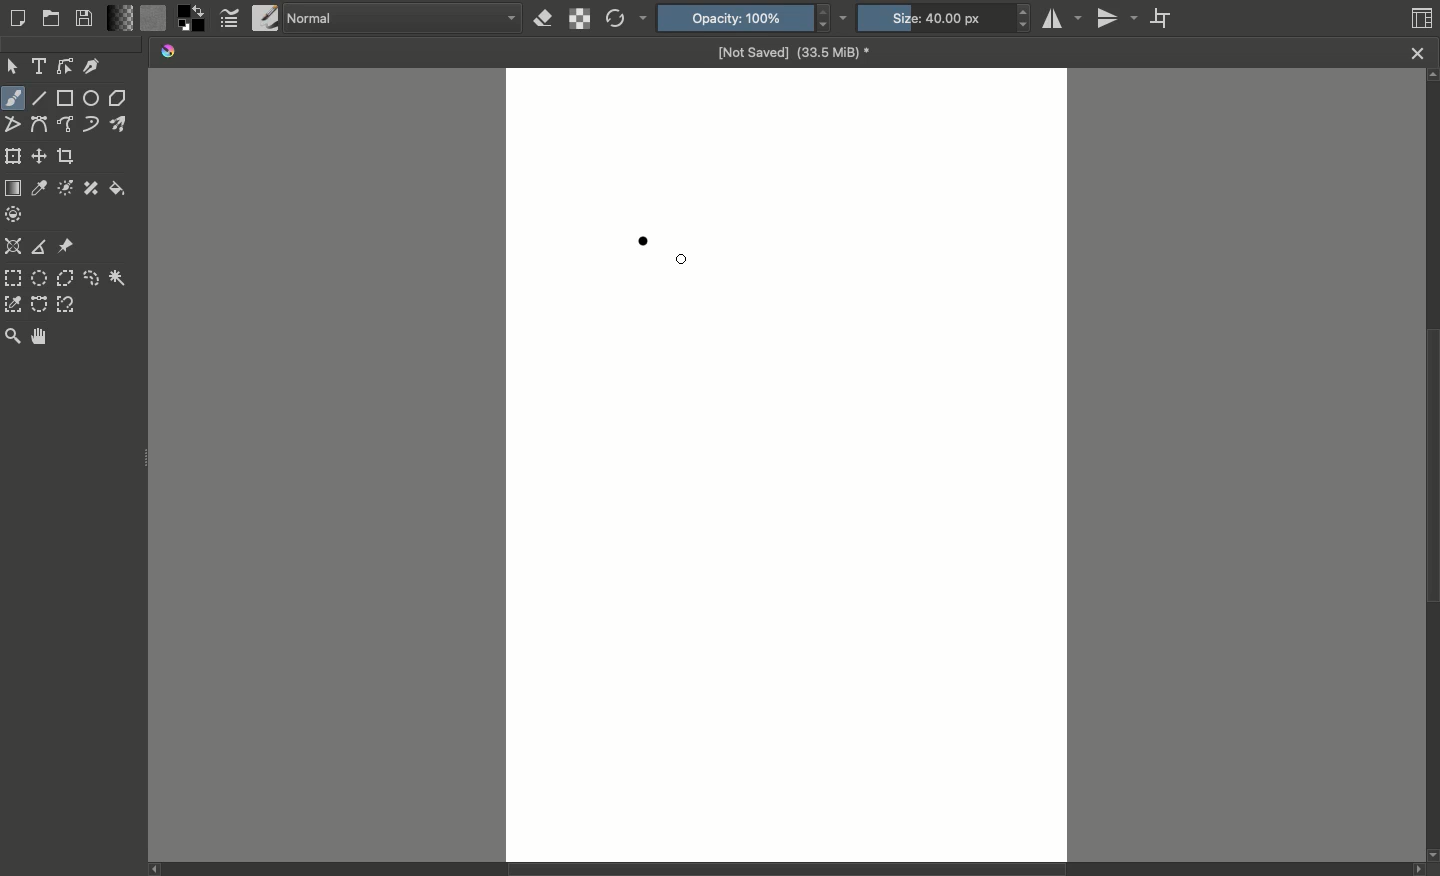 The height and width of the screenshot is (876, 1440). Describe the element at coordinates (1166, 20) in the screenshot. I see `Wrap around mode` at that location.